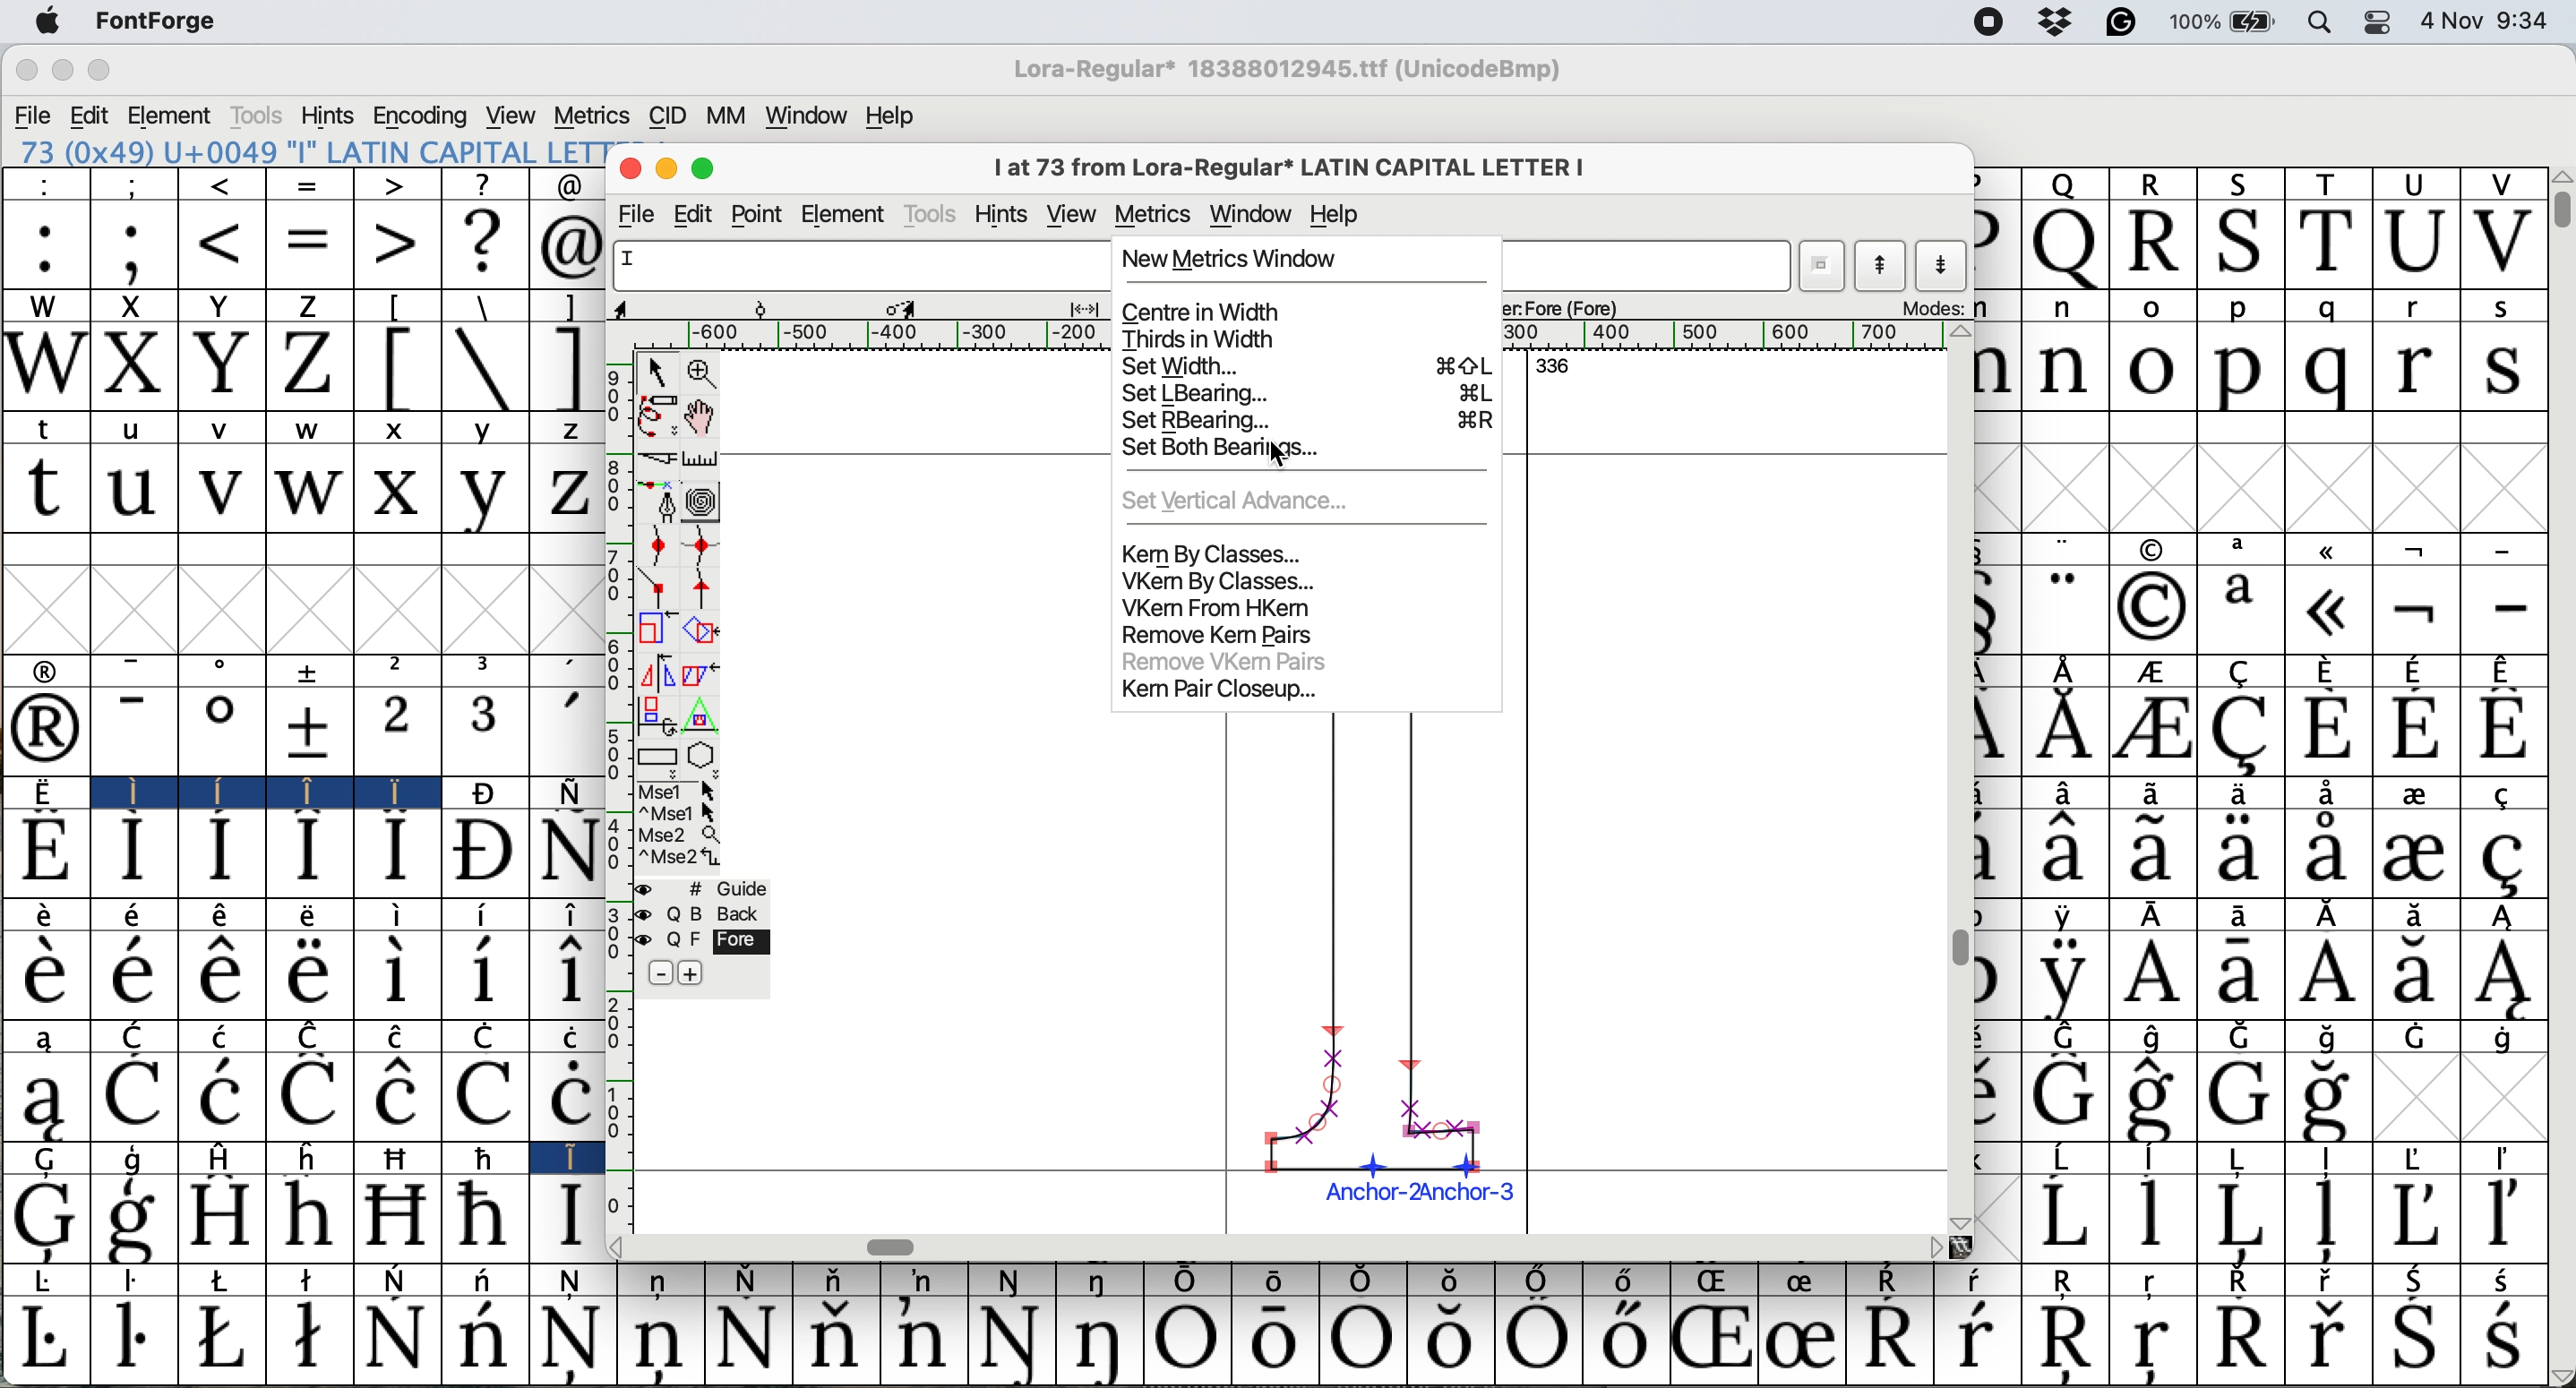 This screenshot has width=2576, height=1388. I want to click on maximise, so click(702, 167).